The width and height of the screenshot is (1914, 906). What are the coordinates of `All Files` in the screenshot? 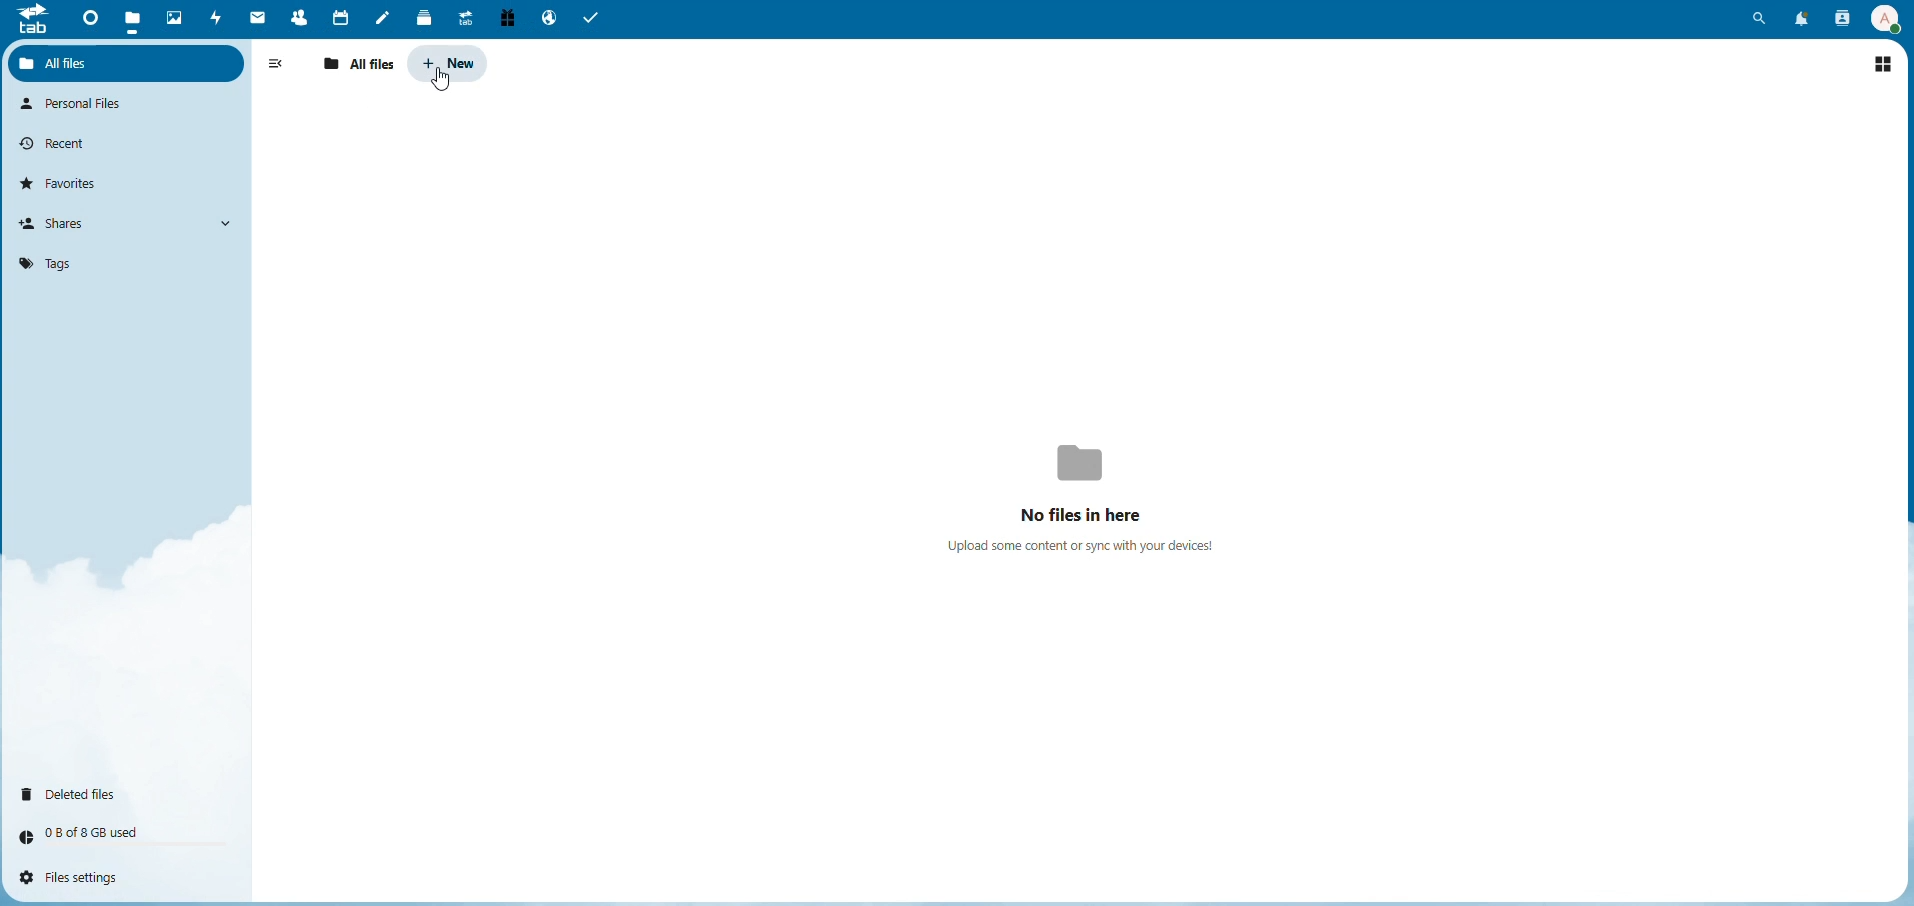 It's located at (77, 62).